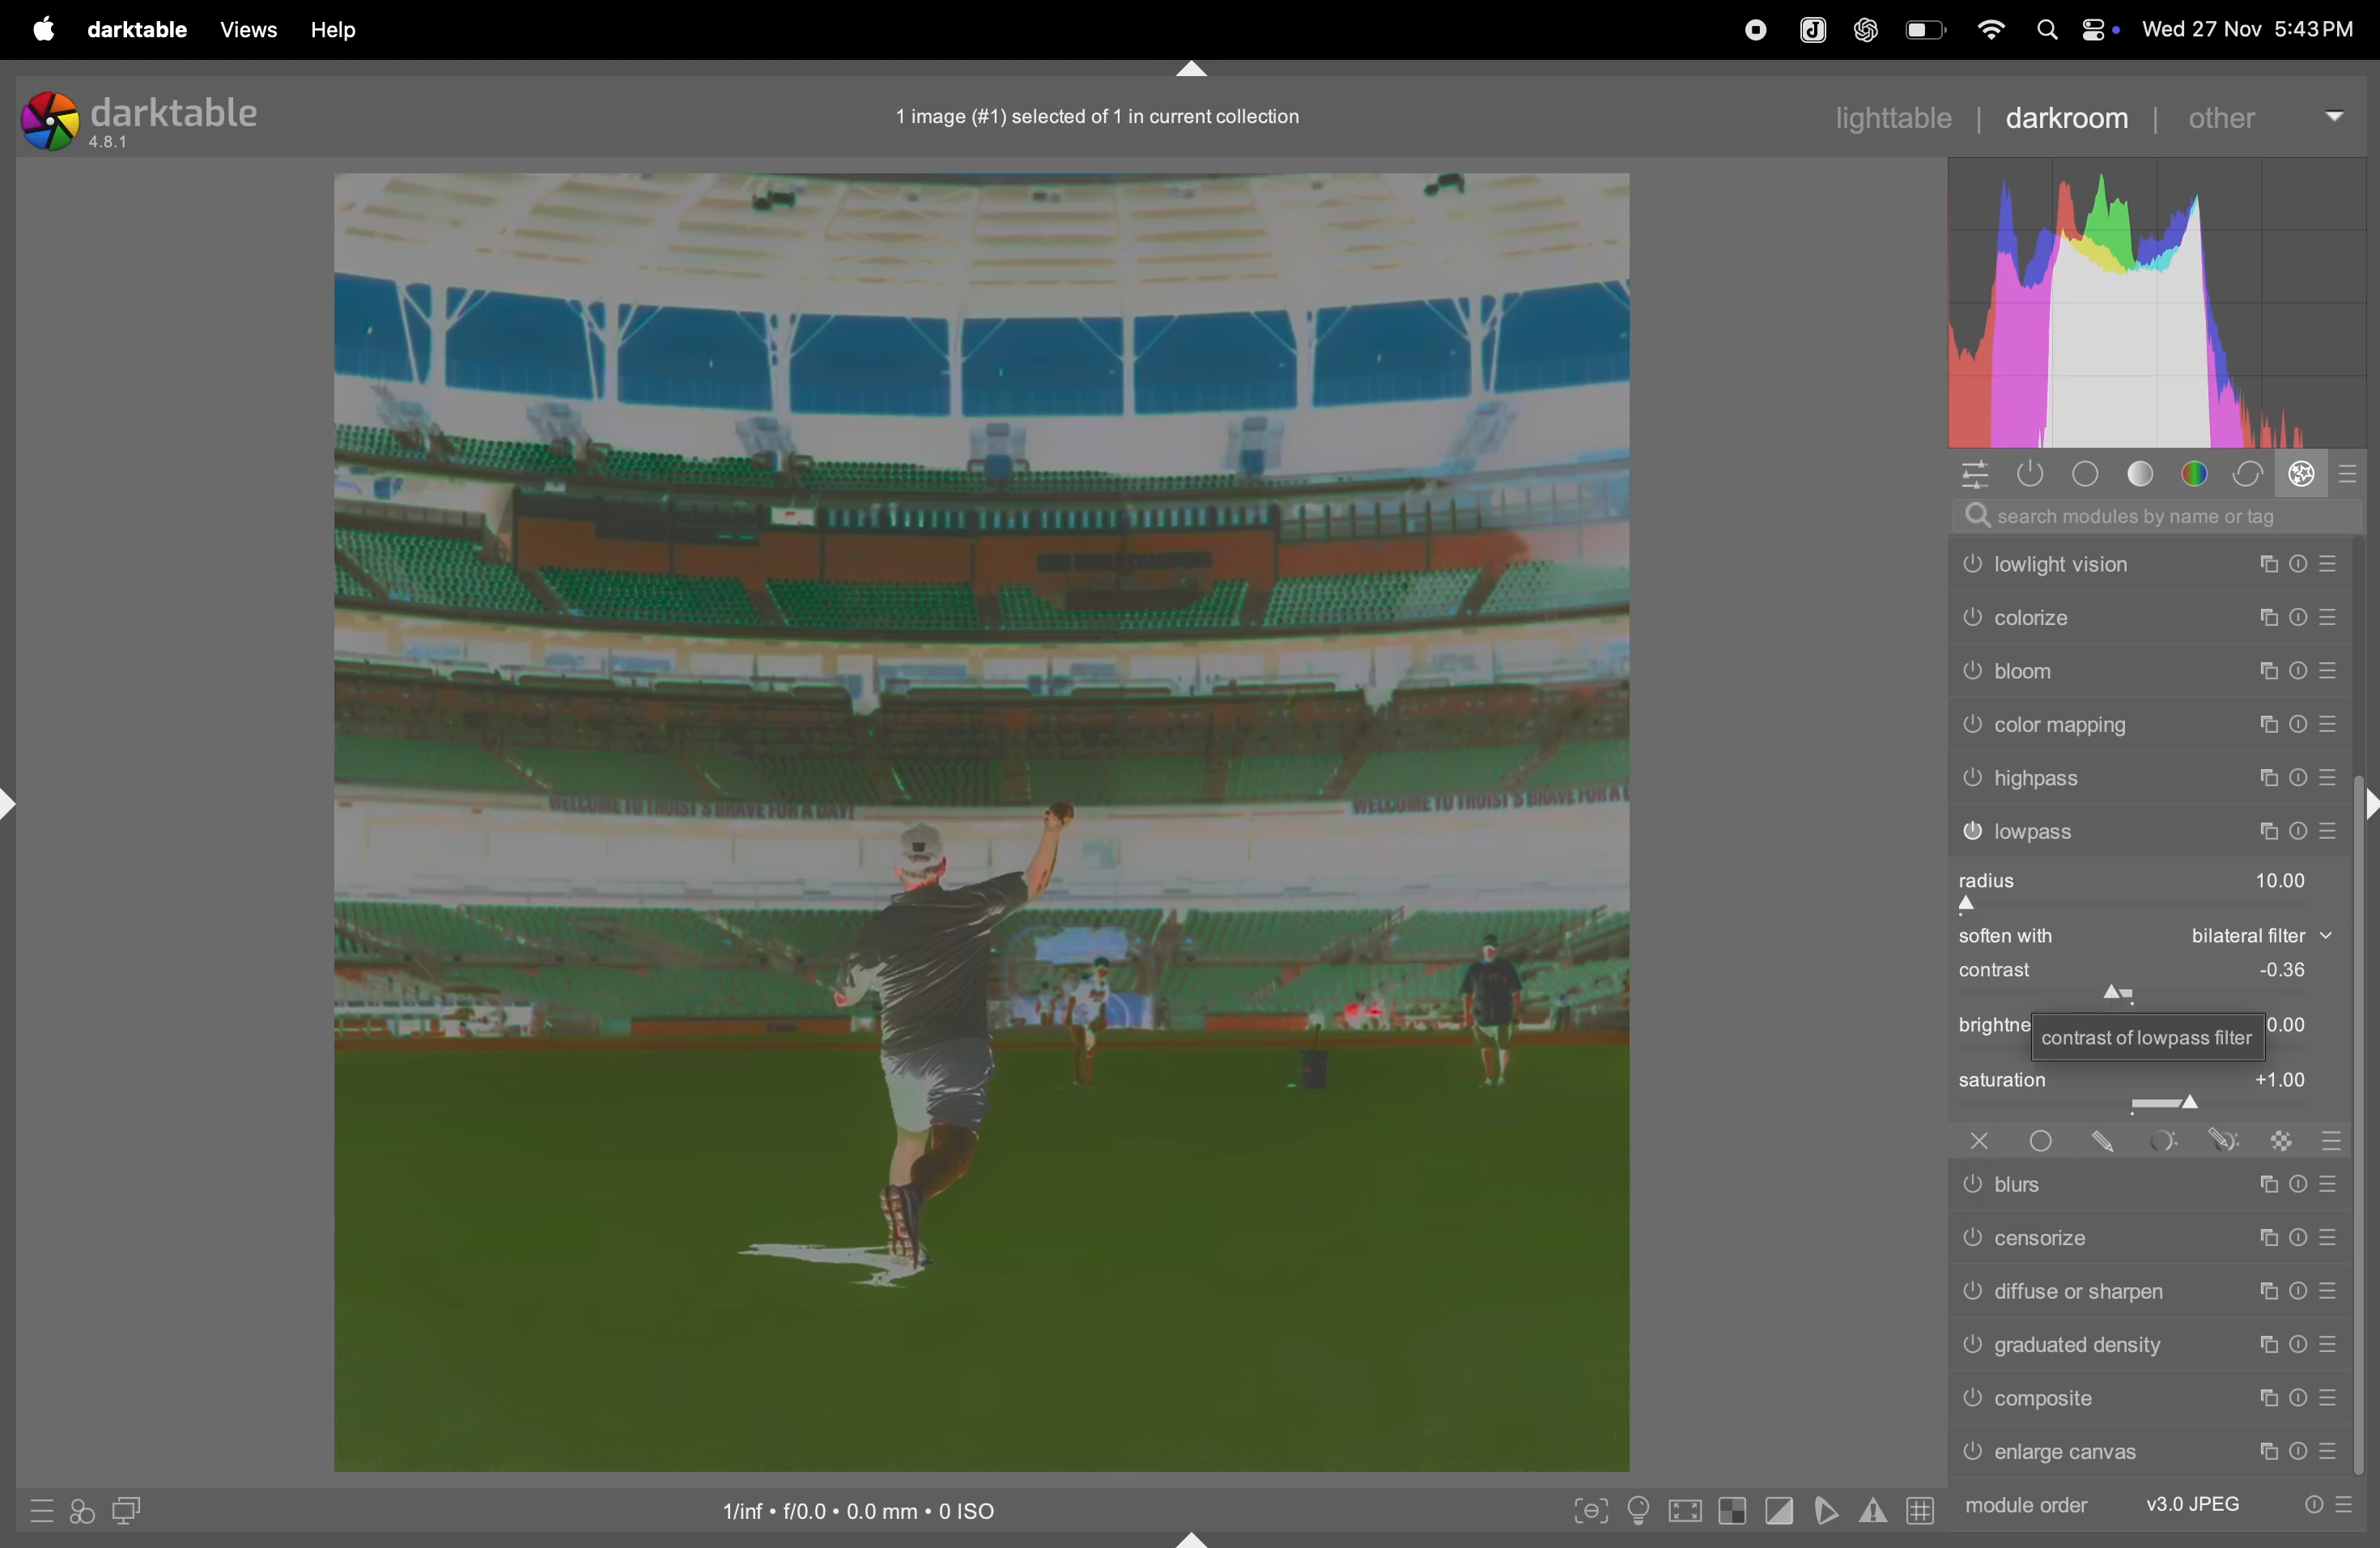 This screenshot has width=2380, height=1548. I want to click on drawn & parmetric mask, so click(2228, 1141).